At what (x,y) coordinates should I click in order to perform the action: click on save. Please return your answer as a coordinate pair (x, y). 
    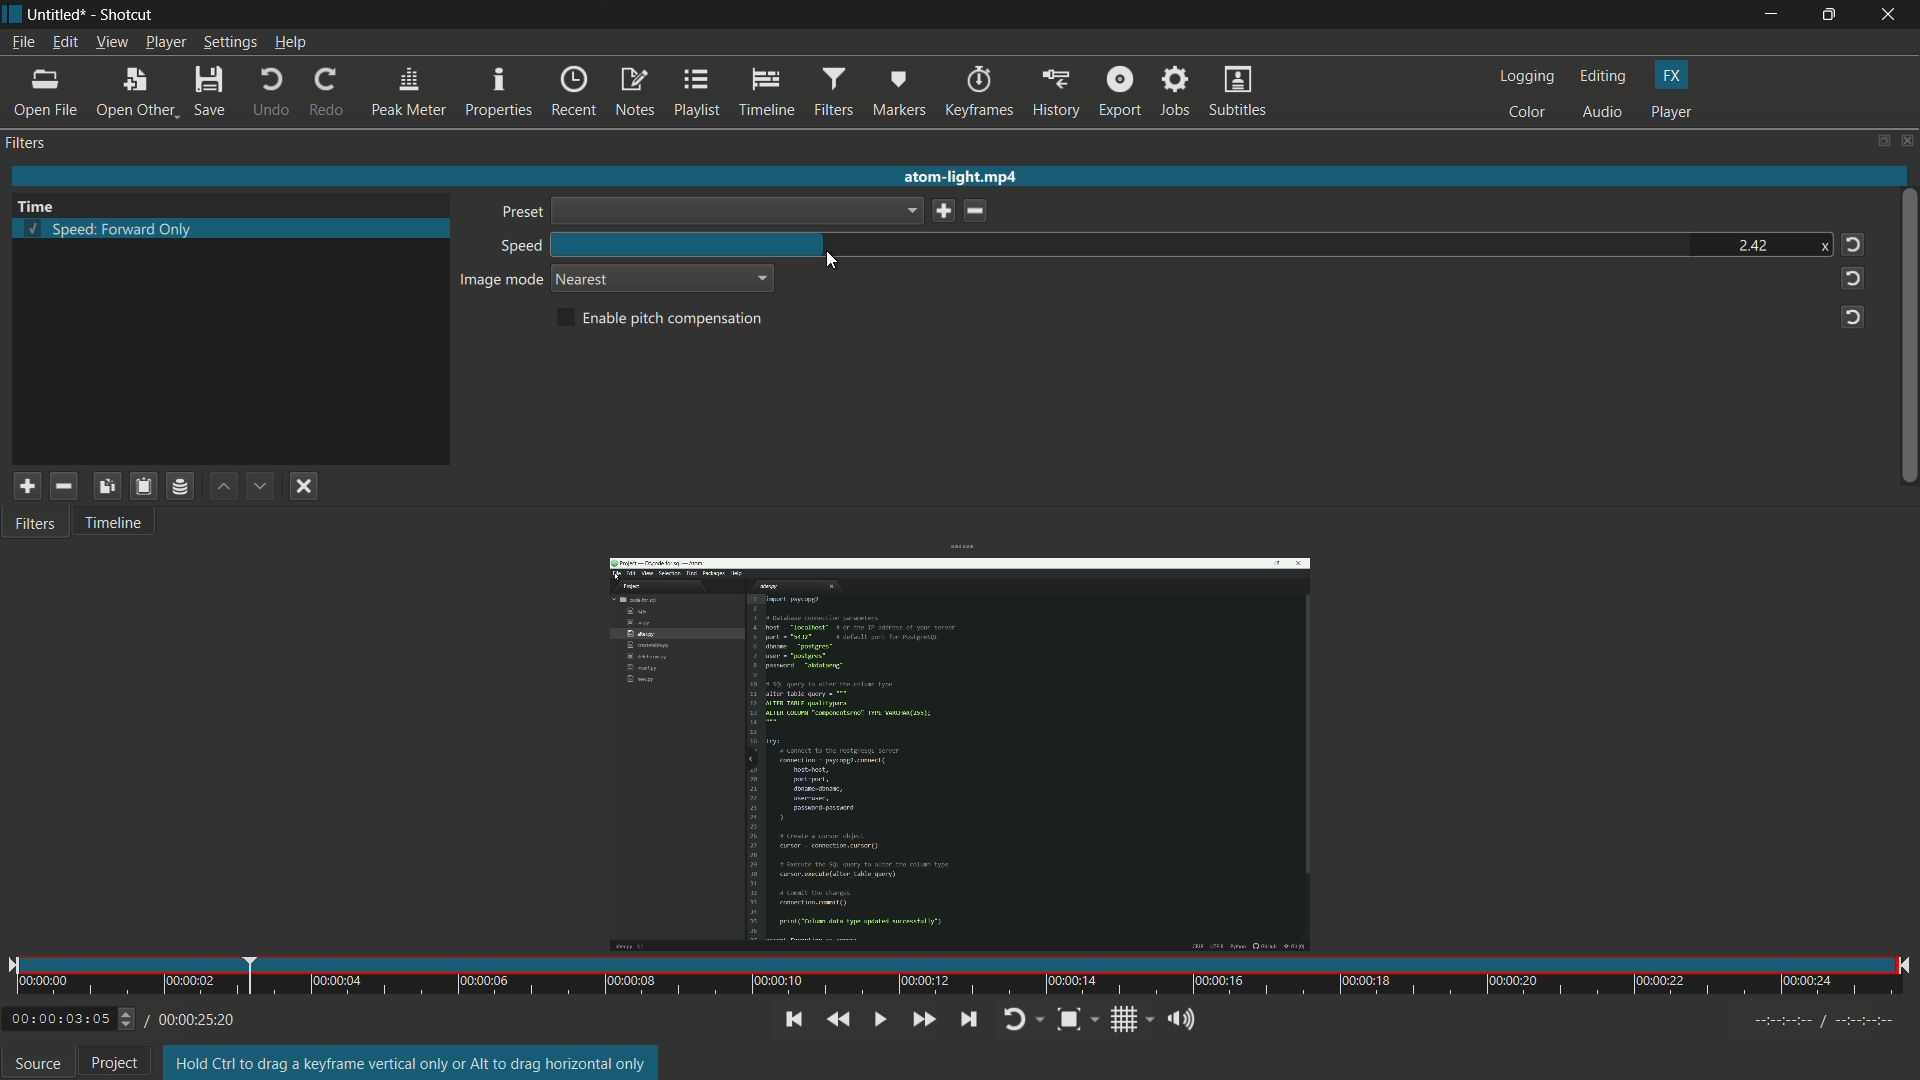
    Looking at the image, I should click on (212, 93).